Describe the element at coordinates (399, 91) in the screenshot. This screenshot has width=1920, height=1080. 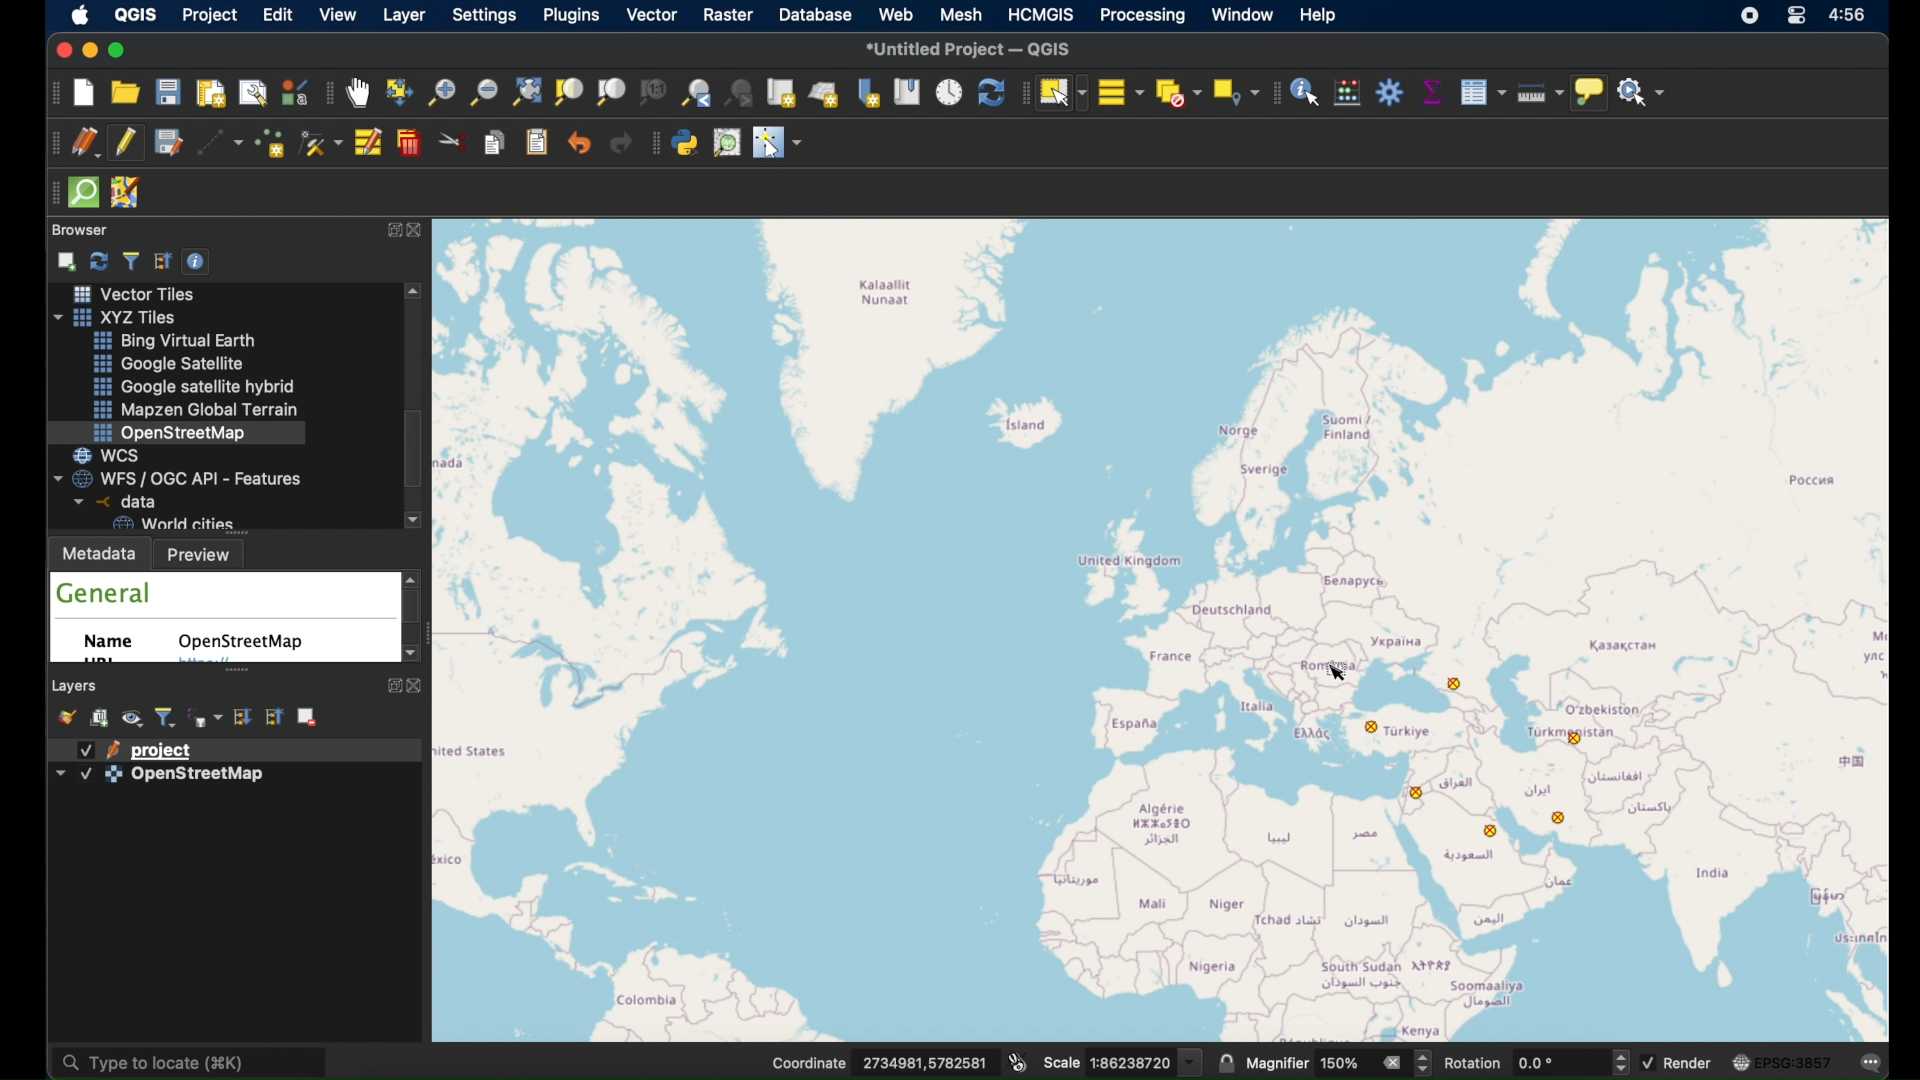
I see `pan map to selection` at that location.